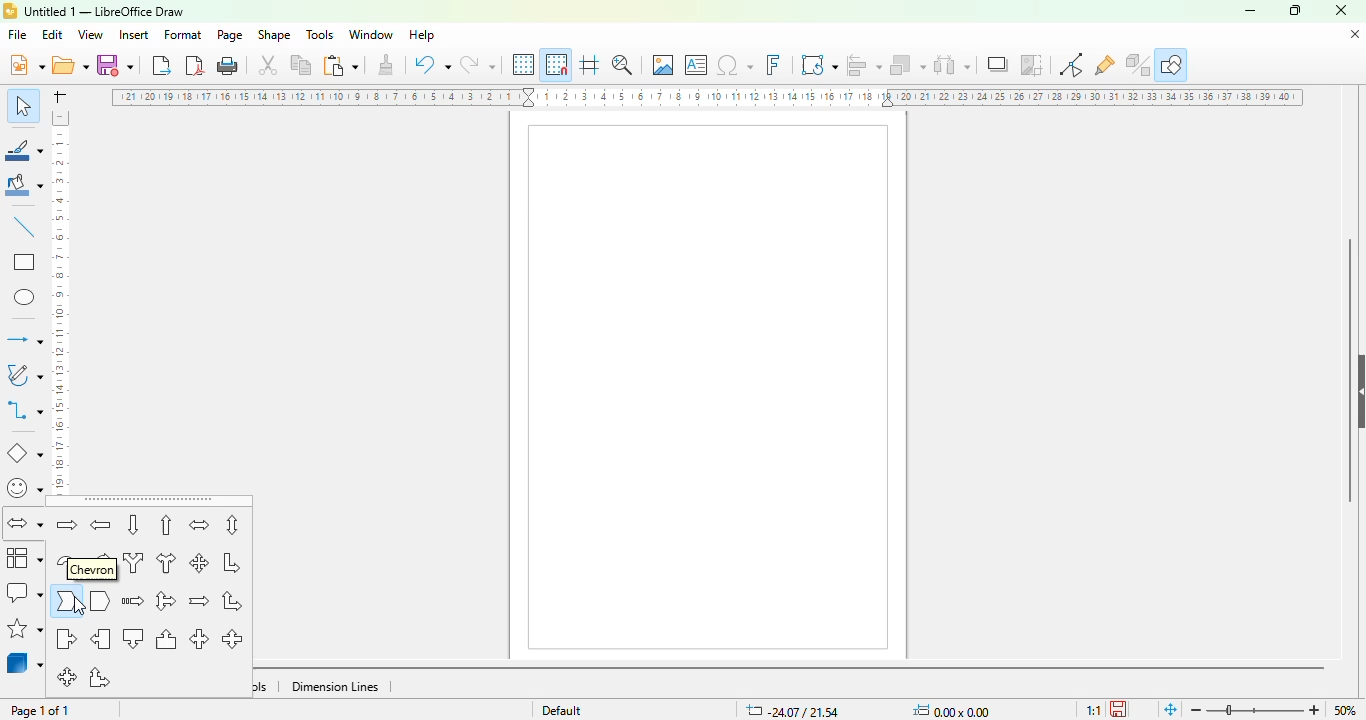  Describe the element at coordinates (233, 525) in the screenshot. I see `up and down arrow` at that location.